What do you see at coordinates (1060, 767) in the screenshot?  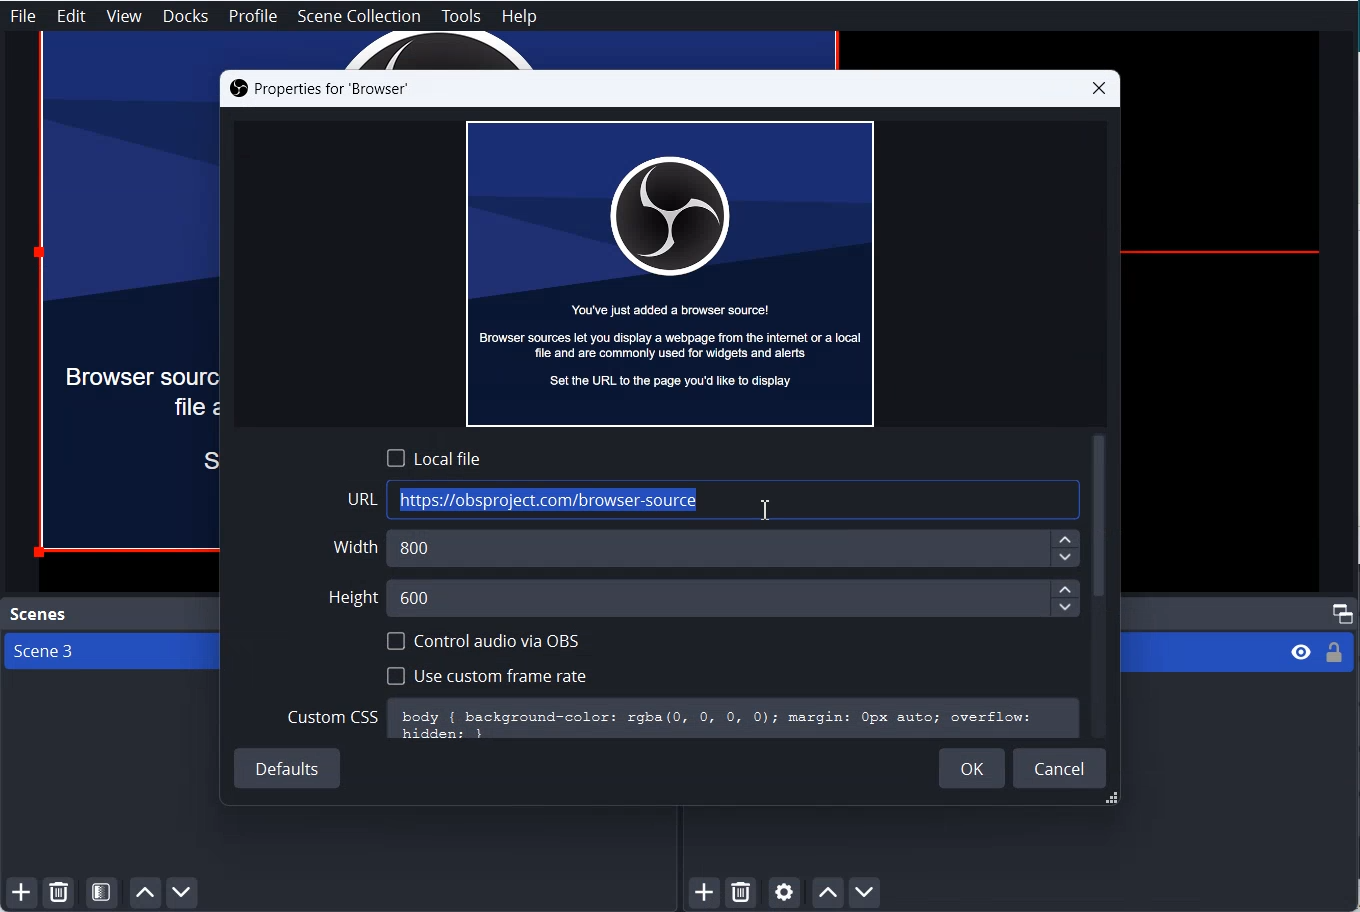 I see `Cancel` at bounding box center [1060, 767].